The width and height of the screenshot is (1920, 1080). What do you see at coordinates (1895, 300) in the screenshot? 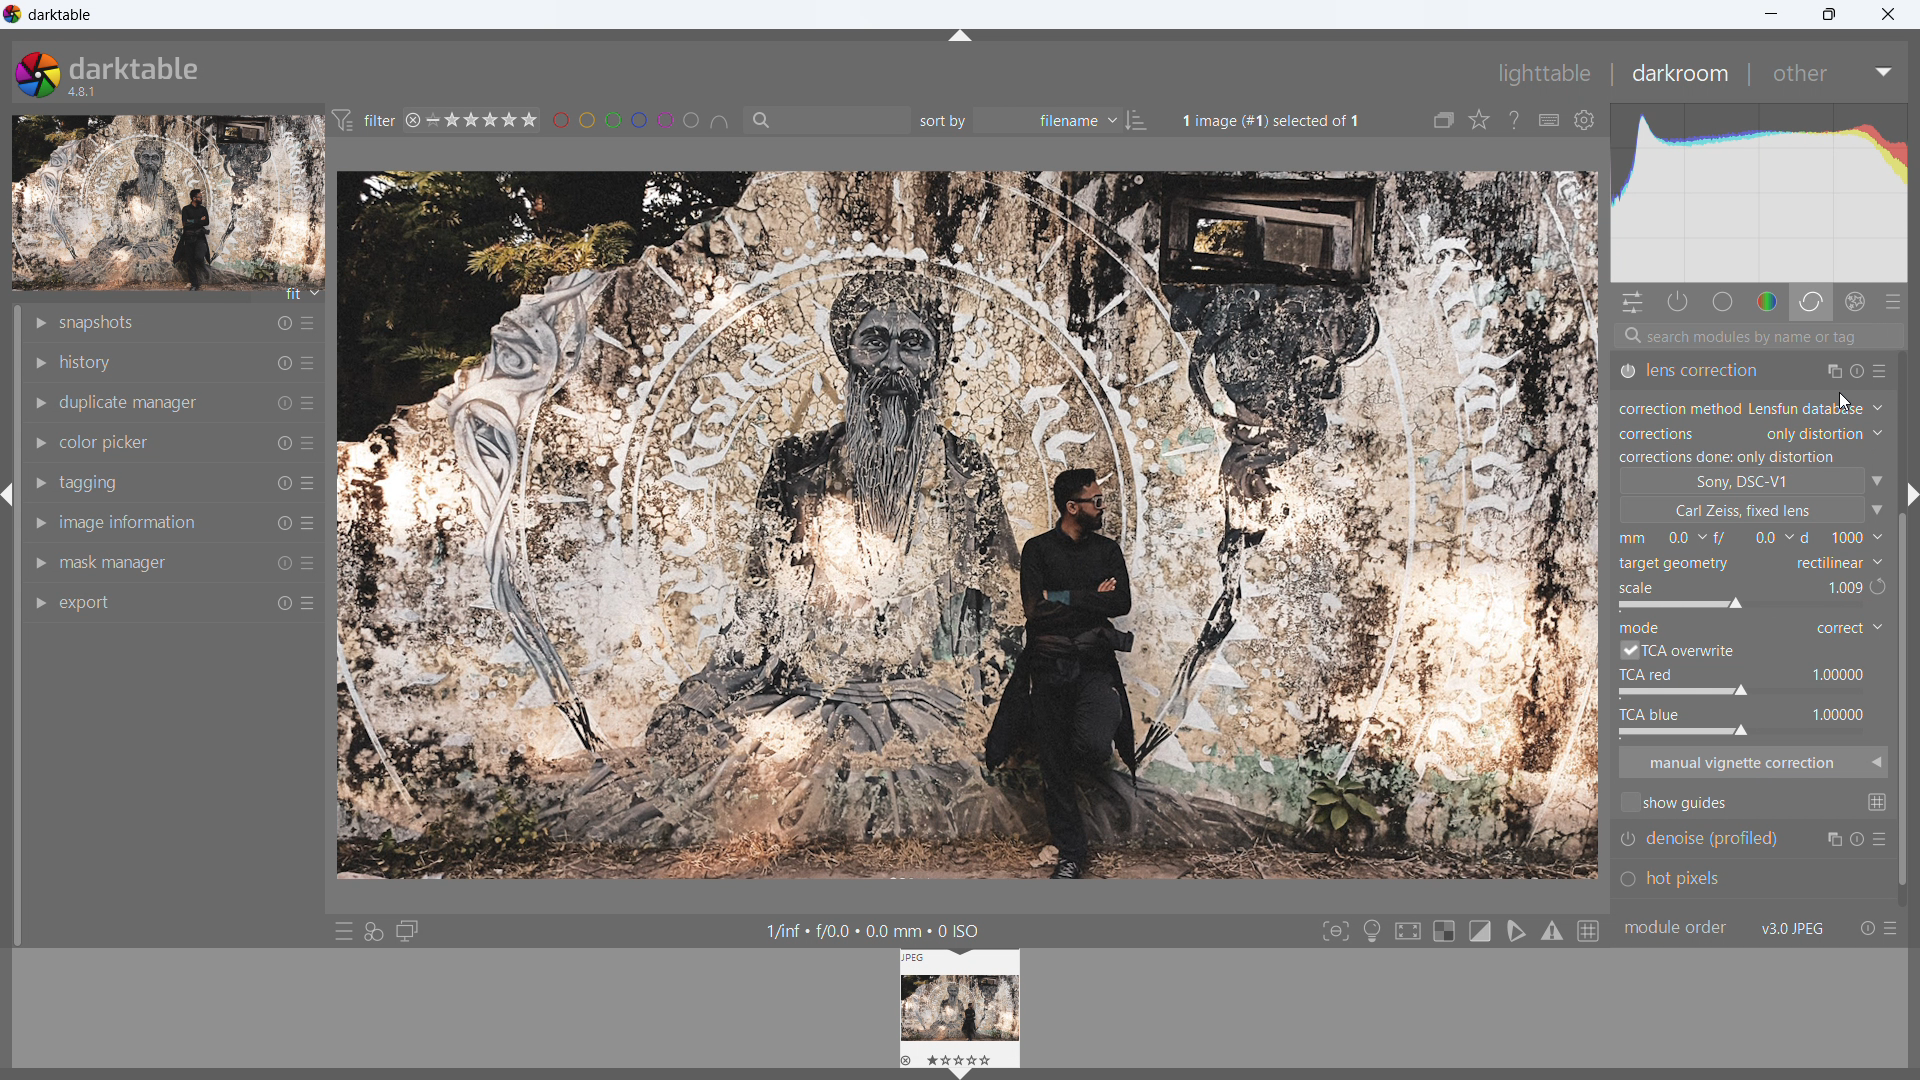
I see `presets` at bounding box center [1895, 300].